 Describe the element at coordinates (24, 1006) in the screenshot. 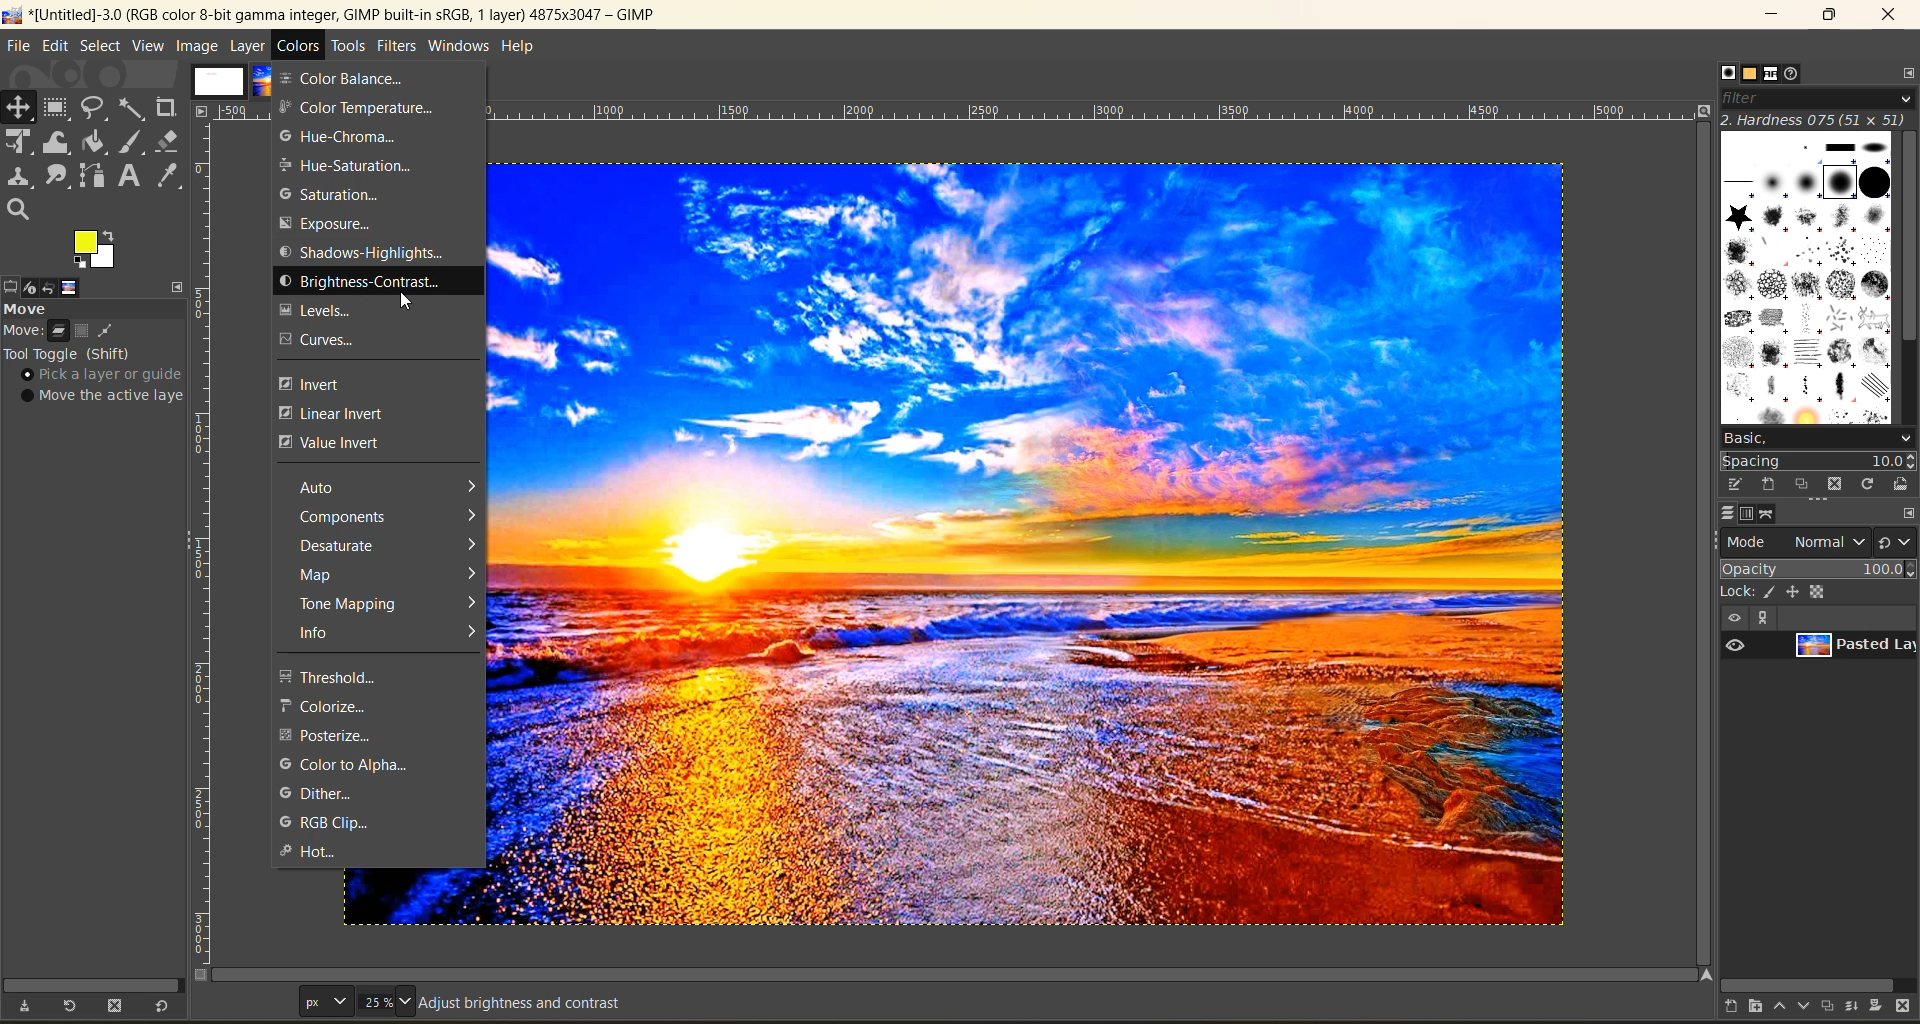

I see `save tool preset` at that location.